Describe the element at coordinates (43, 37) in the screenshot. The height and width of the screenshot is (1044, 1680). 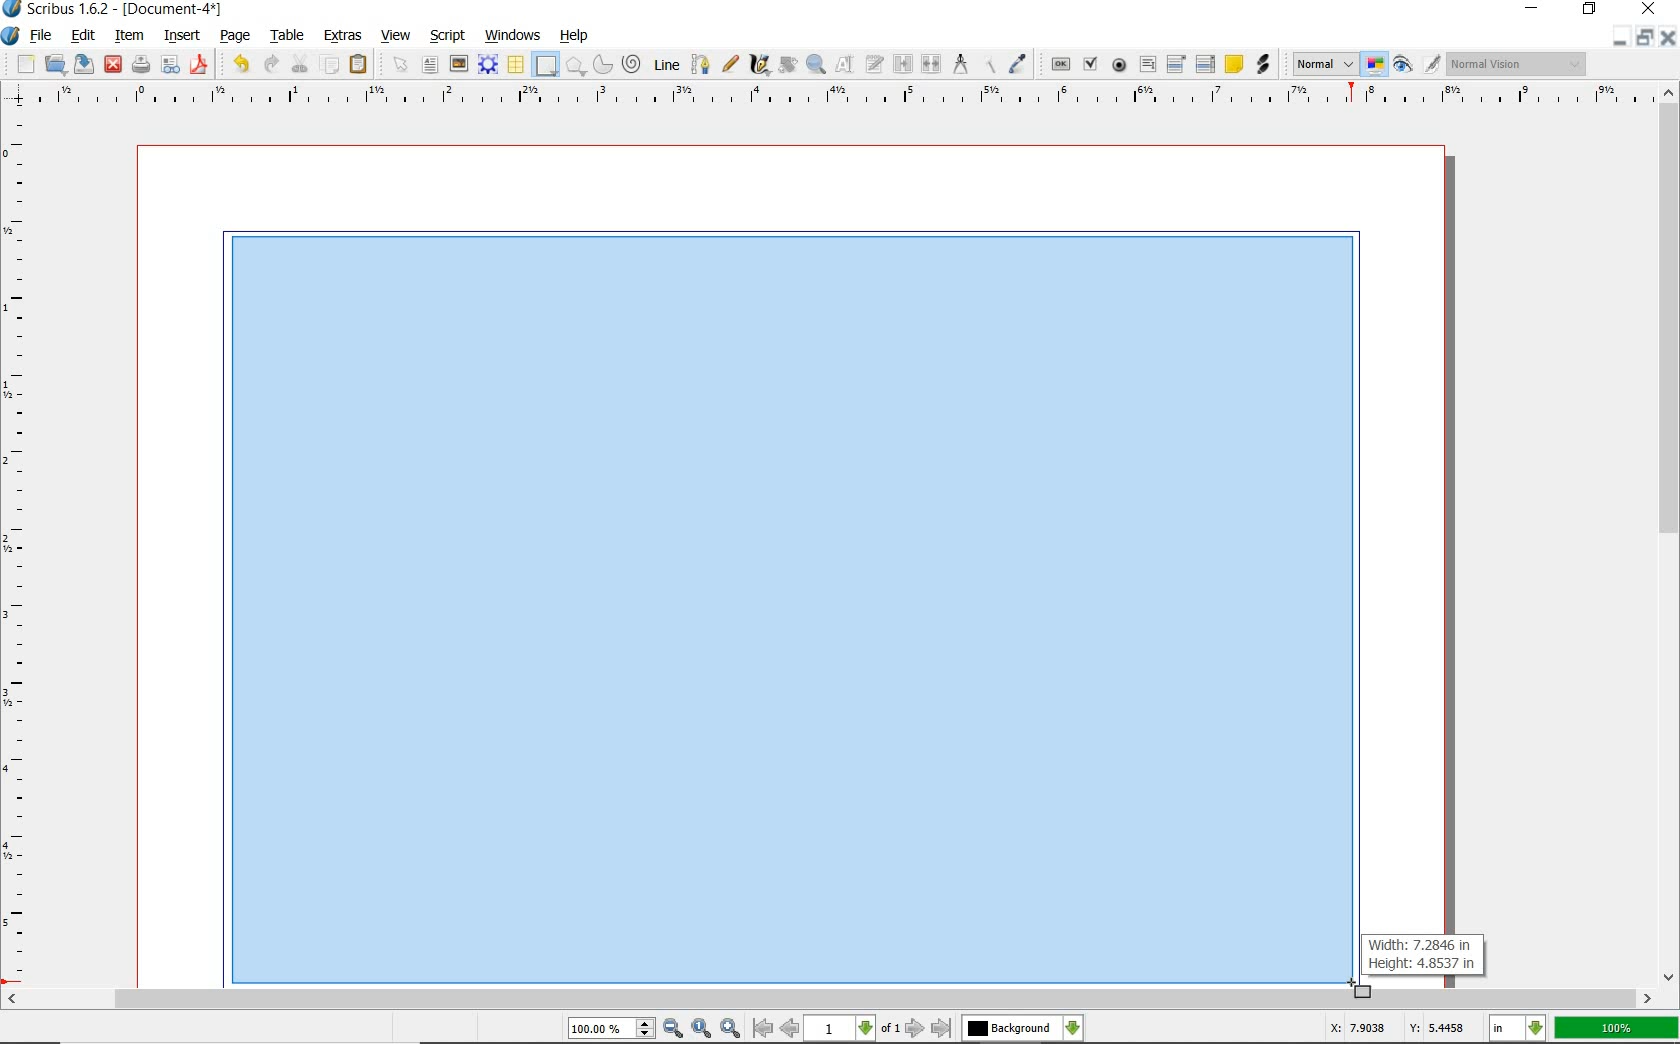
I see `file` at that location.